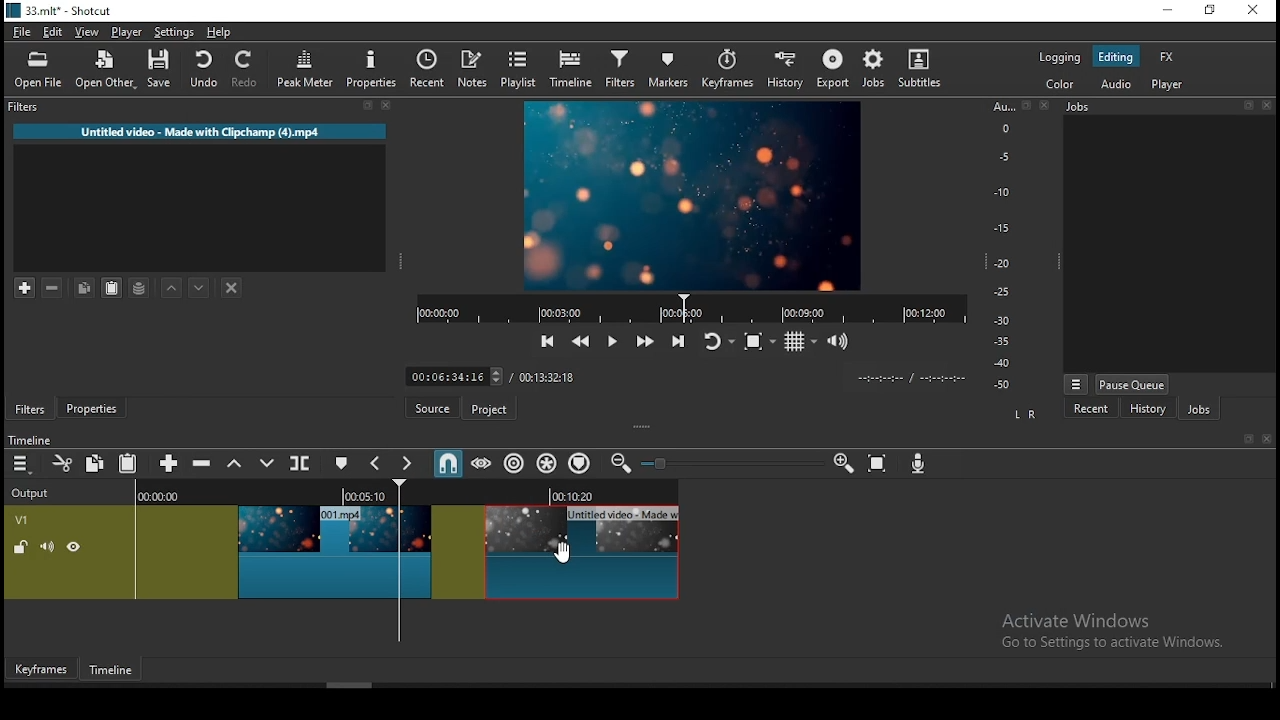 The width and height of the screenshot is (1280, 720). What do you see at coordinates (96, 409) in the screenshot?
I see `properties` at bounding box center [96, 409].